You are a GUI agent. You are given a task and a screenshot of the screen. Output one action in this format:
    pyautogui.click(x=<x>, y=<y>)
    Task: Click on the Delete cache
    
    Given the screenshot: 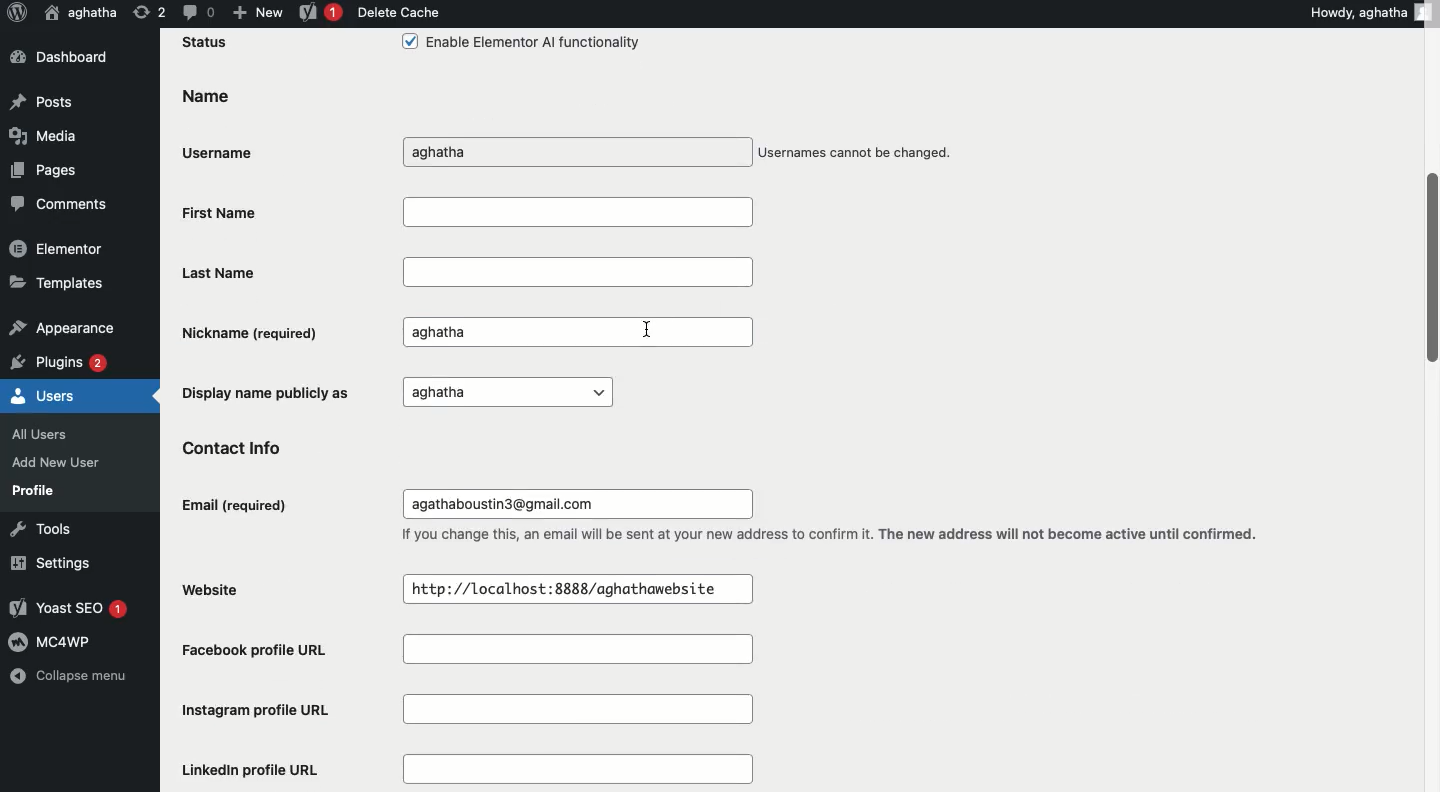 What is the action you would take?
    pyautogui.click(x=398, y=12)
    